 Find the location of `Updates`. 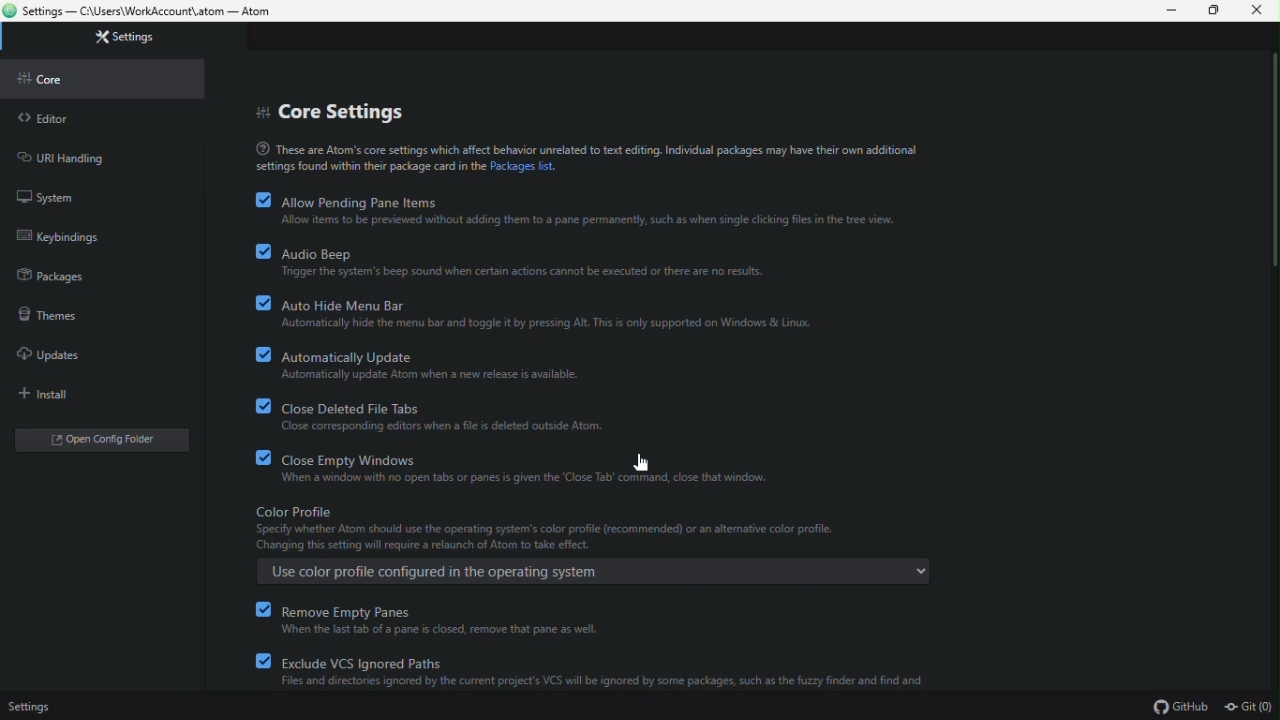

Updates is located at coordinates (94, 353).